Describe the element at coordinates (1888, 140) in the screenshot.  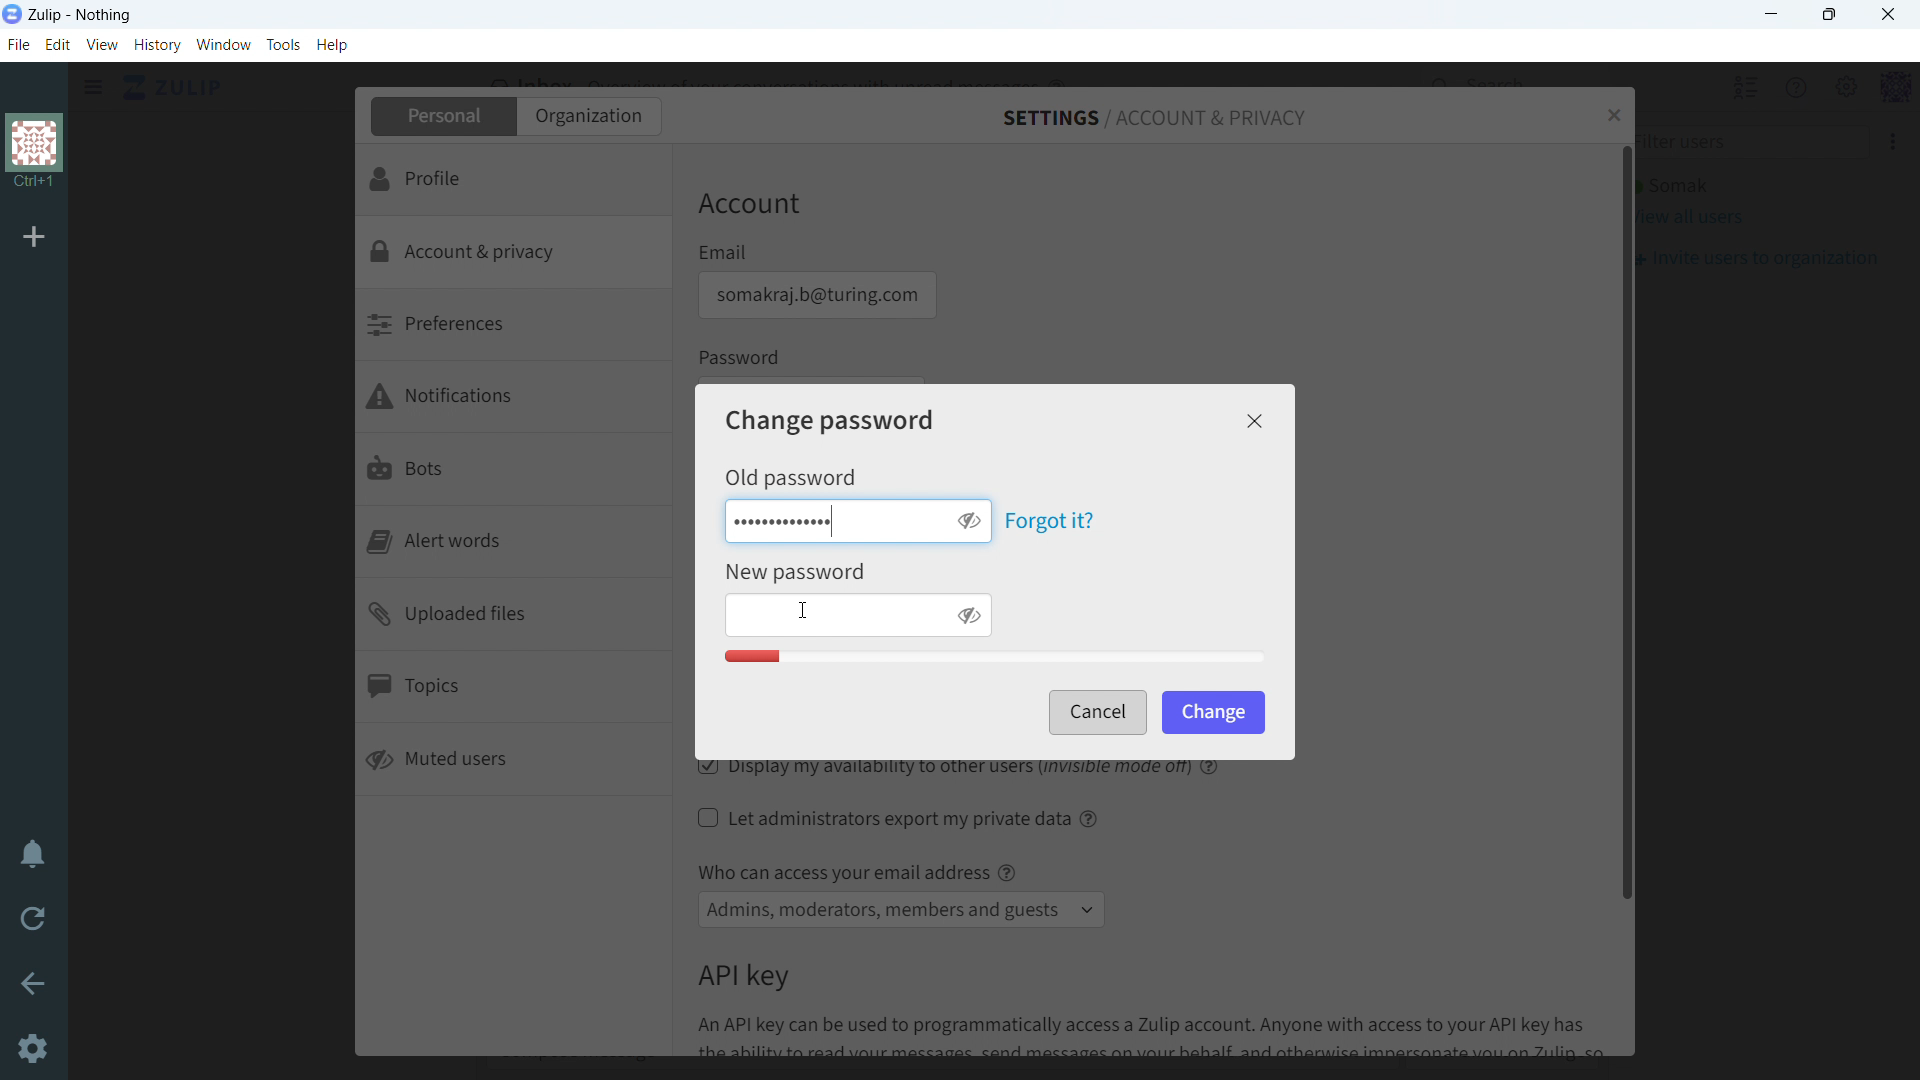
I see `More` at that location.